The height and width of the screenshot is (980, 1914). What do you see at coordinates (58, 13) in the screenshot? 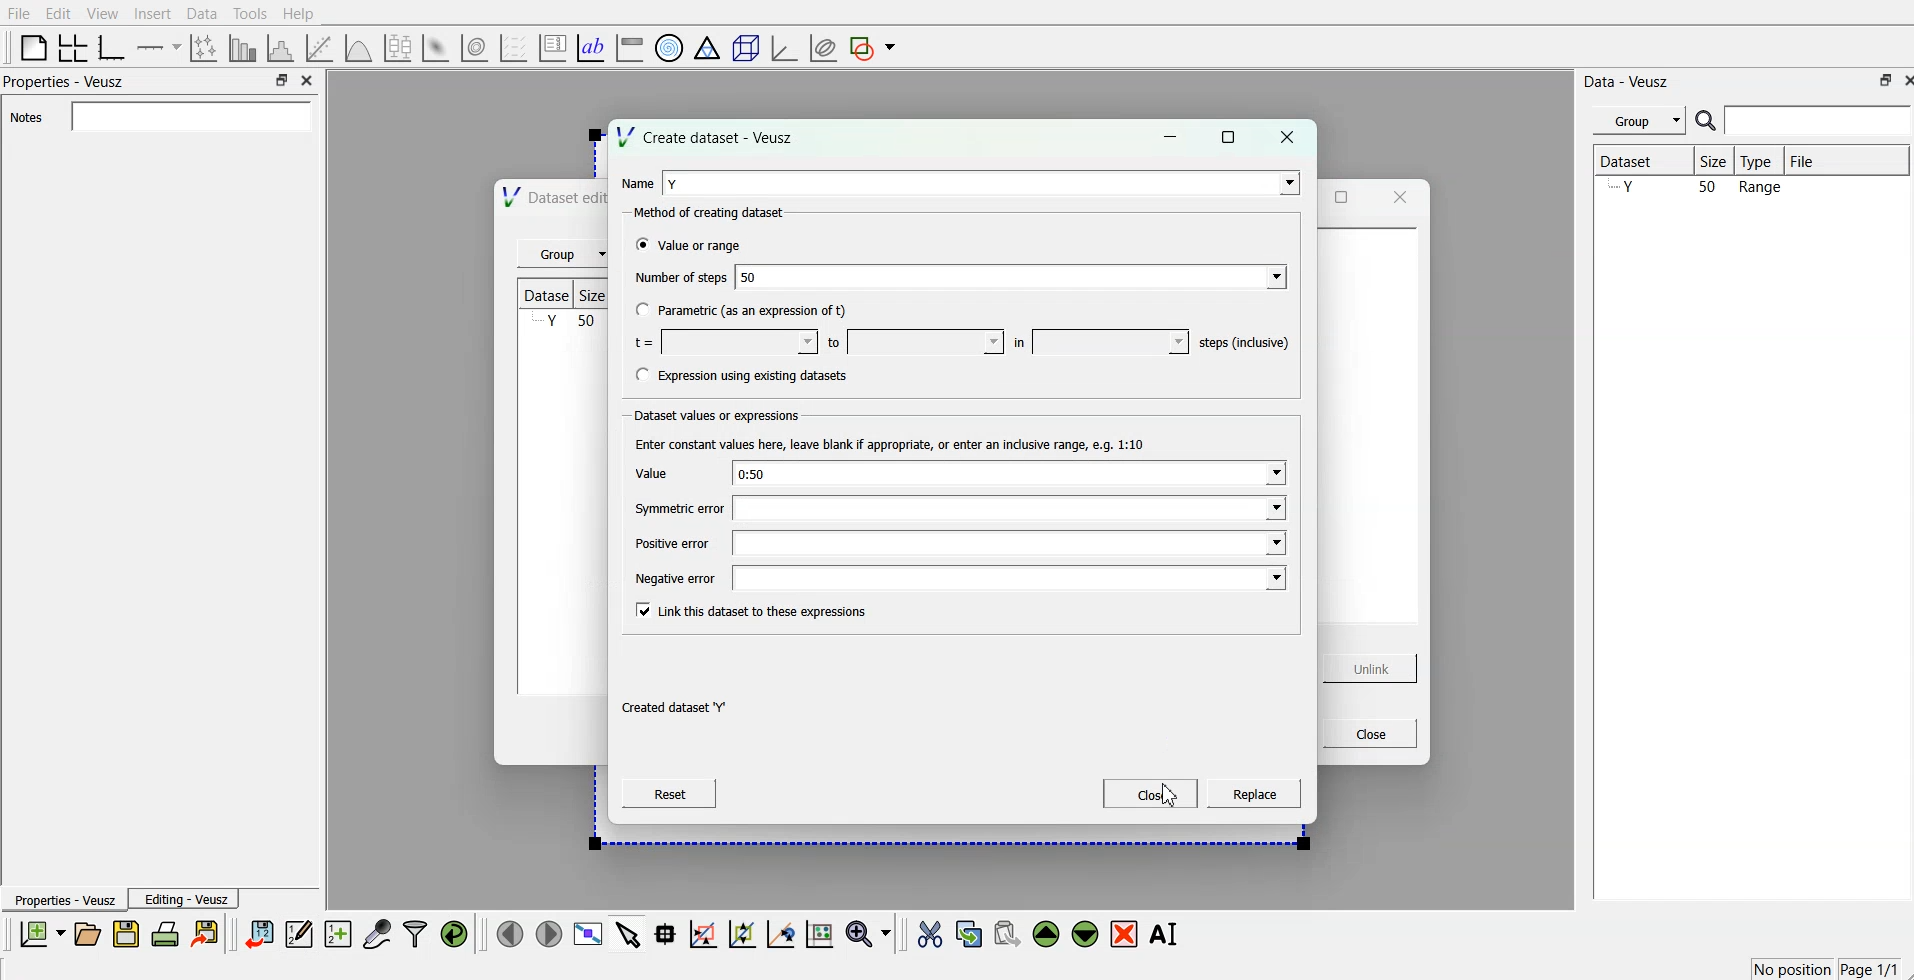
I see `Edit` at bounding box center [58, 13].